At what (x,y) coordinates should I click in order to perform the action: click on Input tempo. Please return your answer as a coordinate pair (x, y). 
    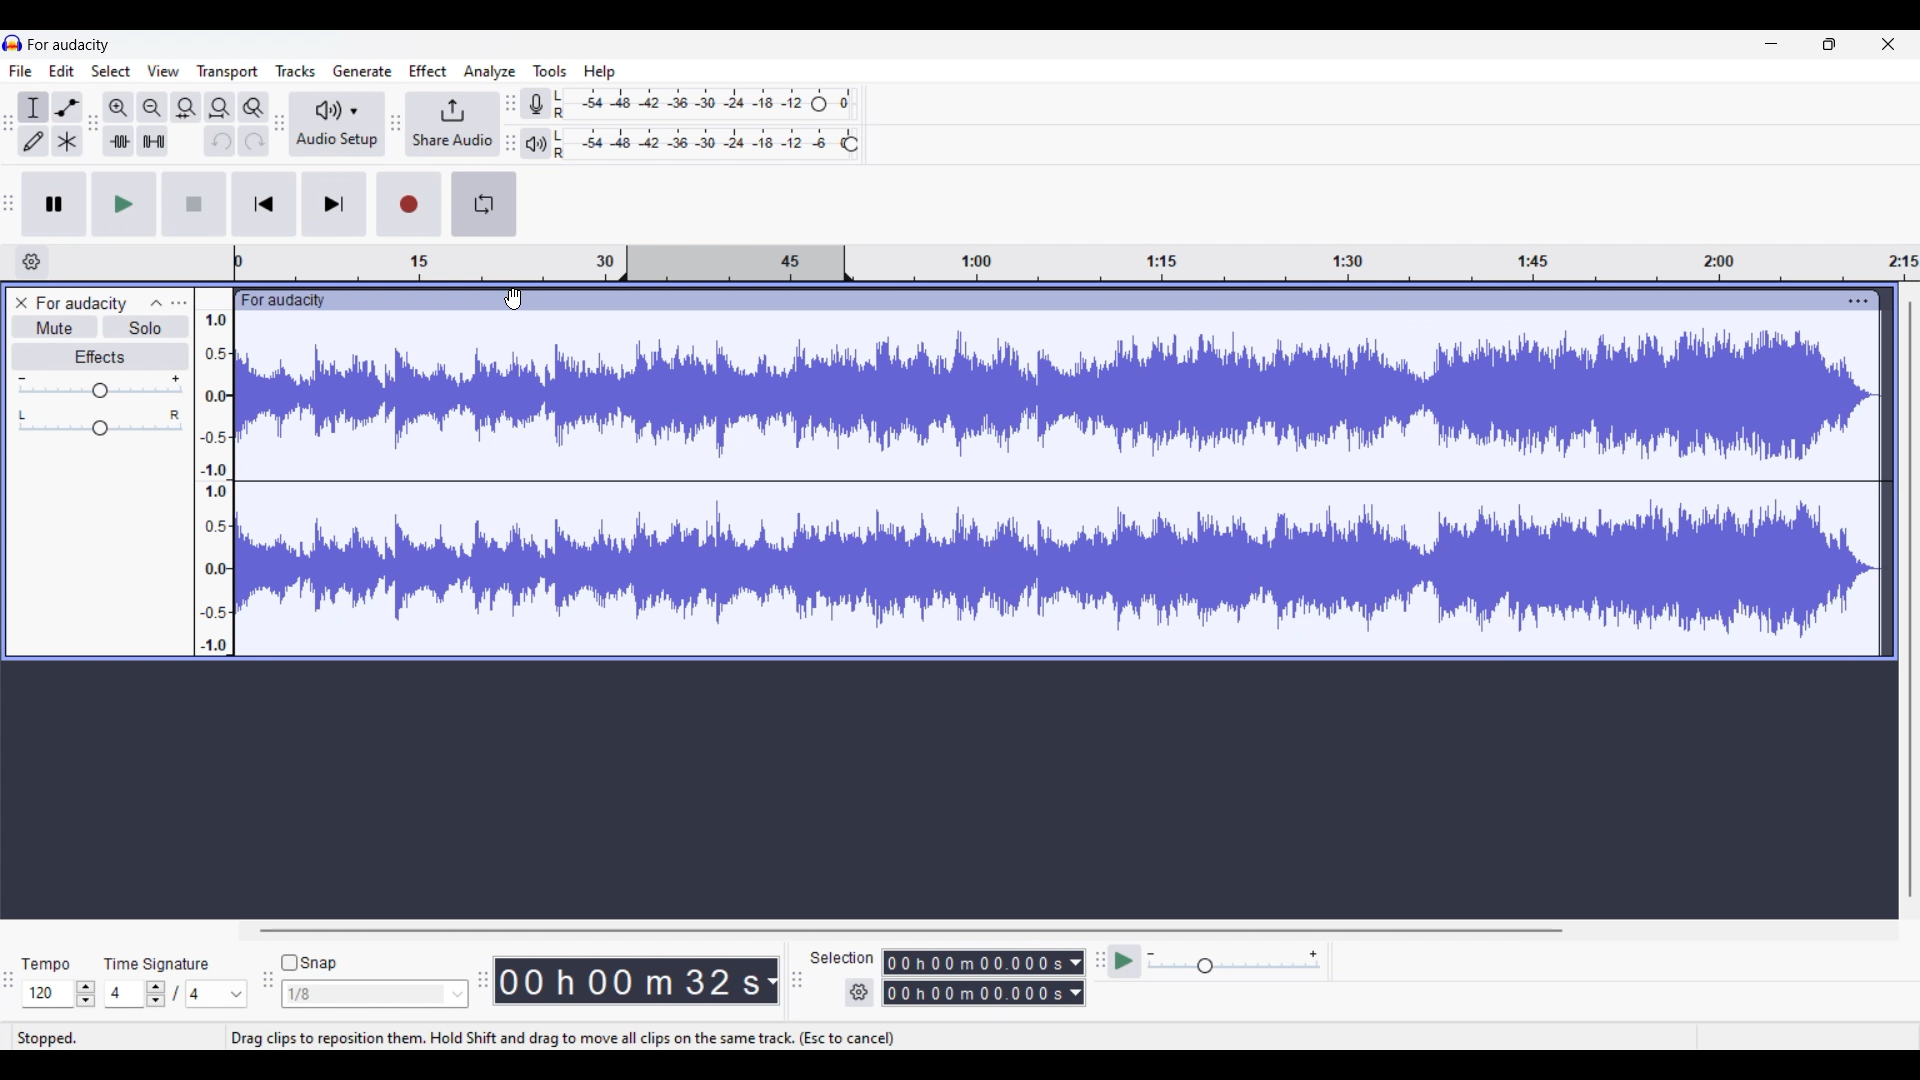
    Looking at the image, I should click on (46, 993).